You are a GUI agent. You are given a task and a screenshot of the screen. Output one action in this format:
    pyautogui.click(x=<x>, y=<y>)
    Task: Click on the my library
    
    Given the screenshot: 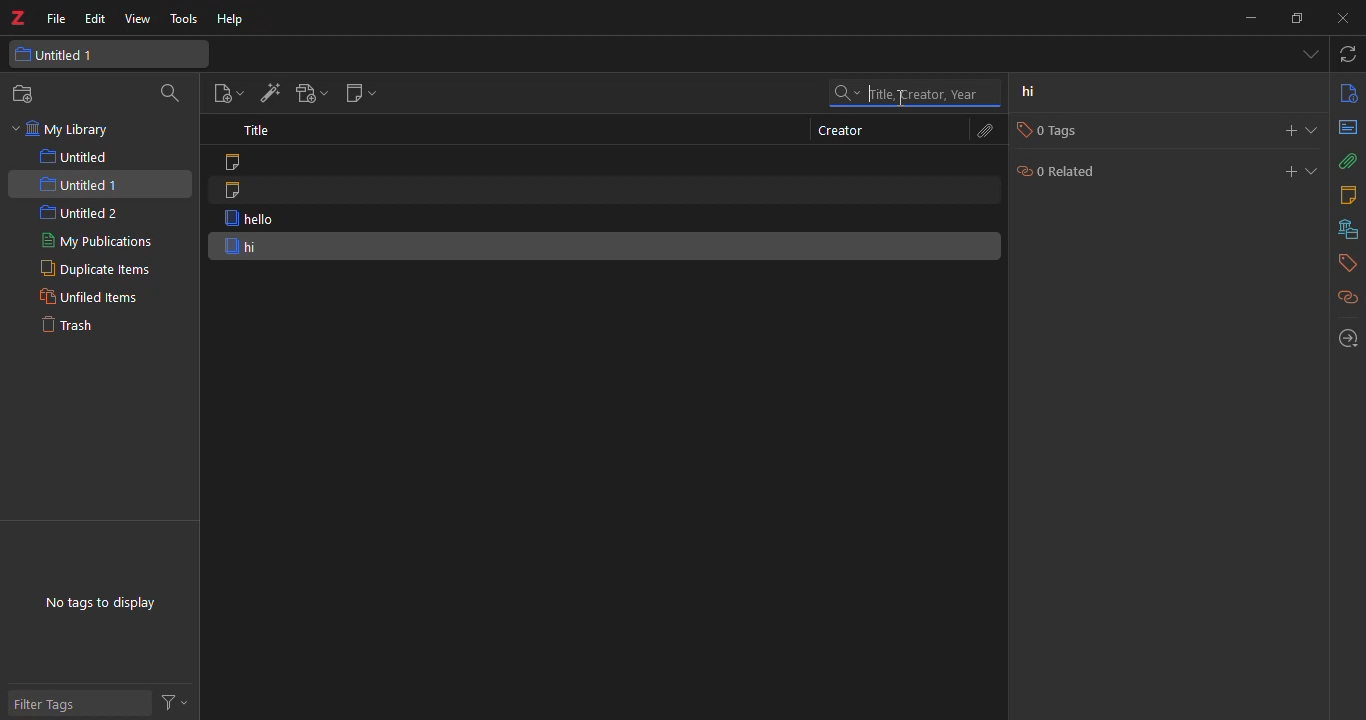 What is the action you would take?
    pyautogui.click(x=73, y=130)
    